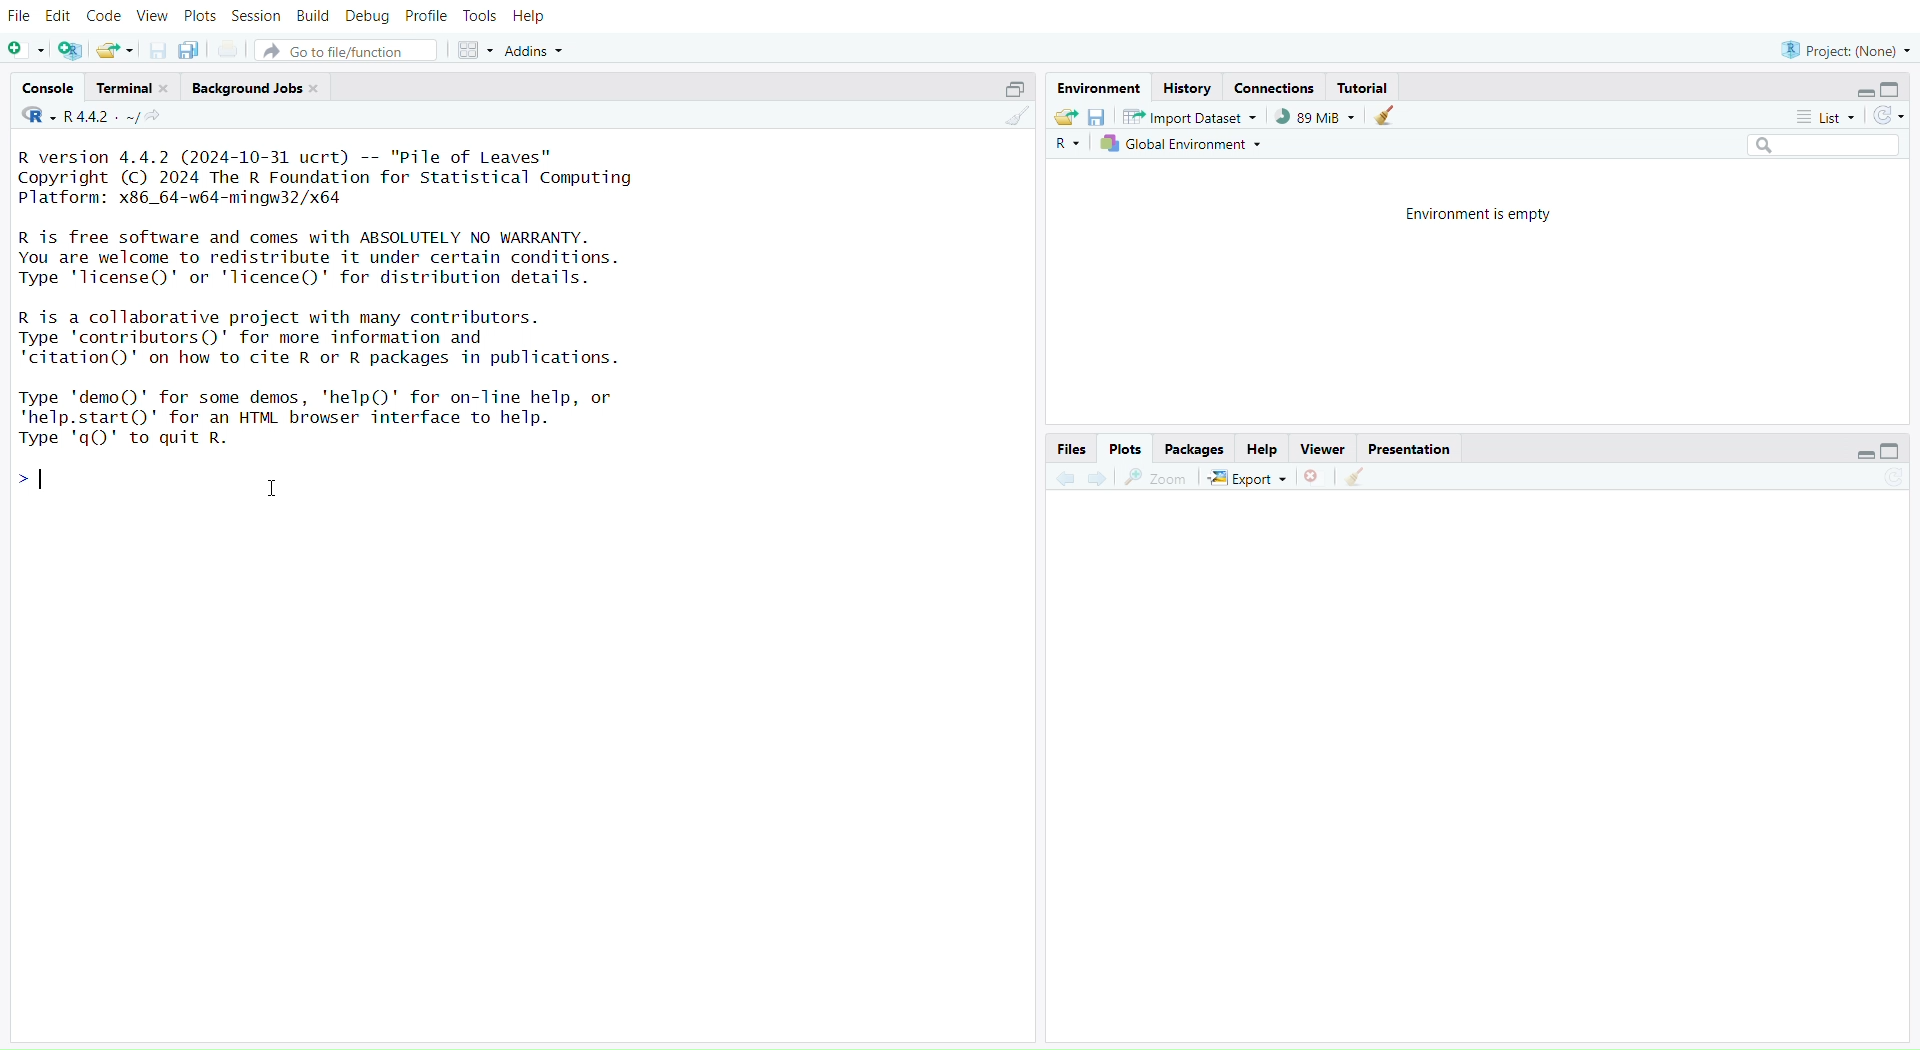 This screenshot has width=1920, height=1050. Describe the element at coordinates (426, 17) in the screenshot. I see `Profile` at that location.